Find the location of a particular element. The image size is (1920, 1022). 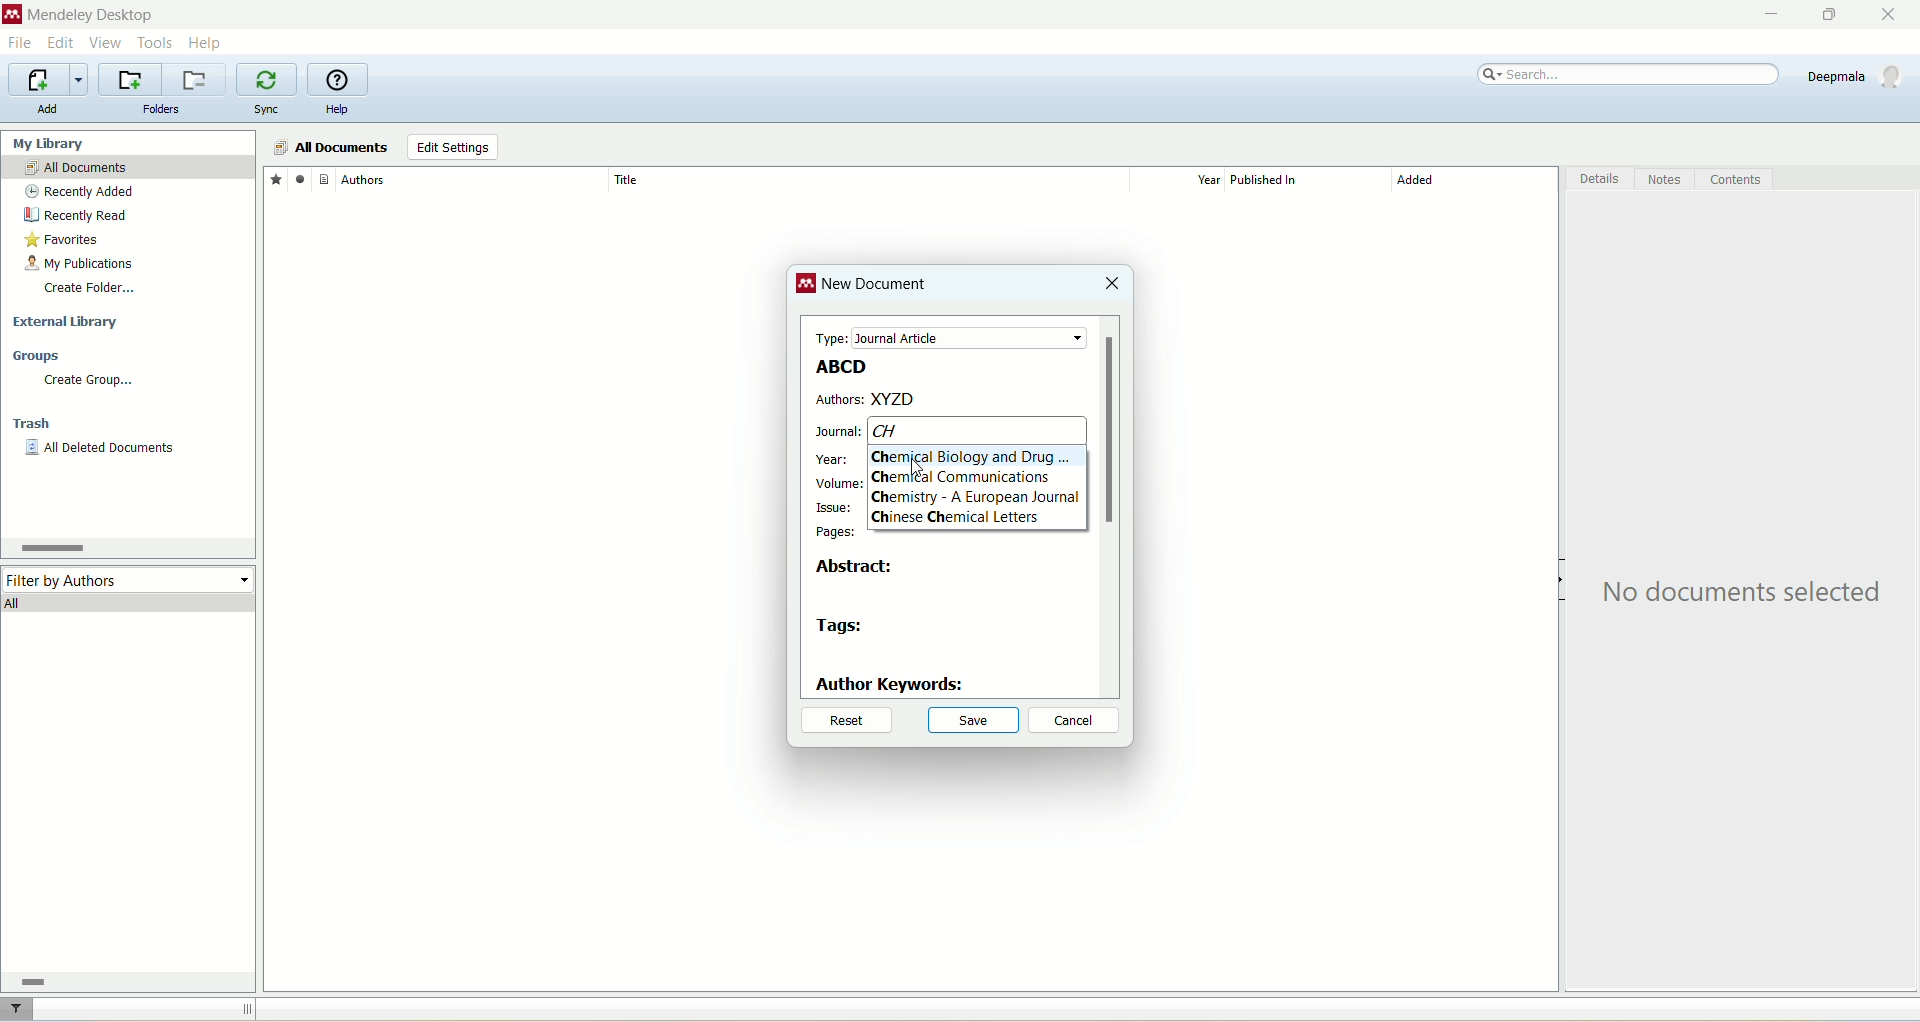

tools is located at coordinates (156, 41).